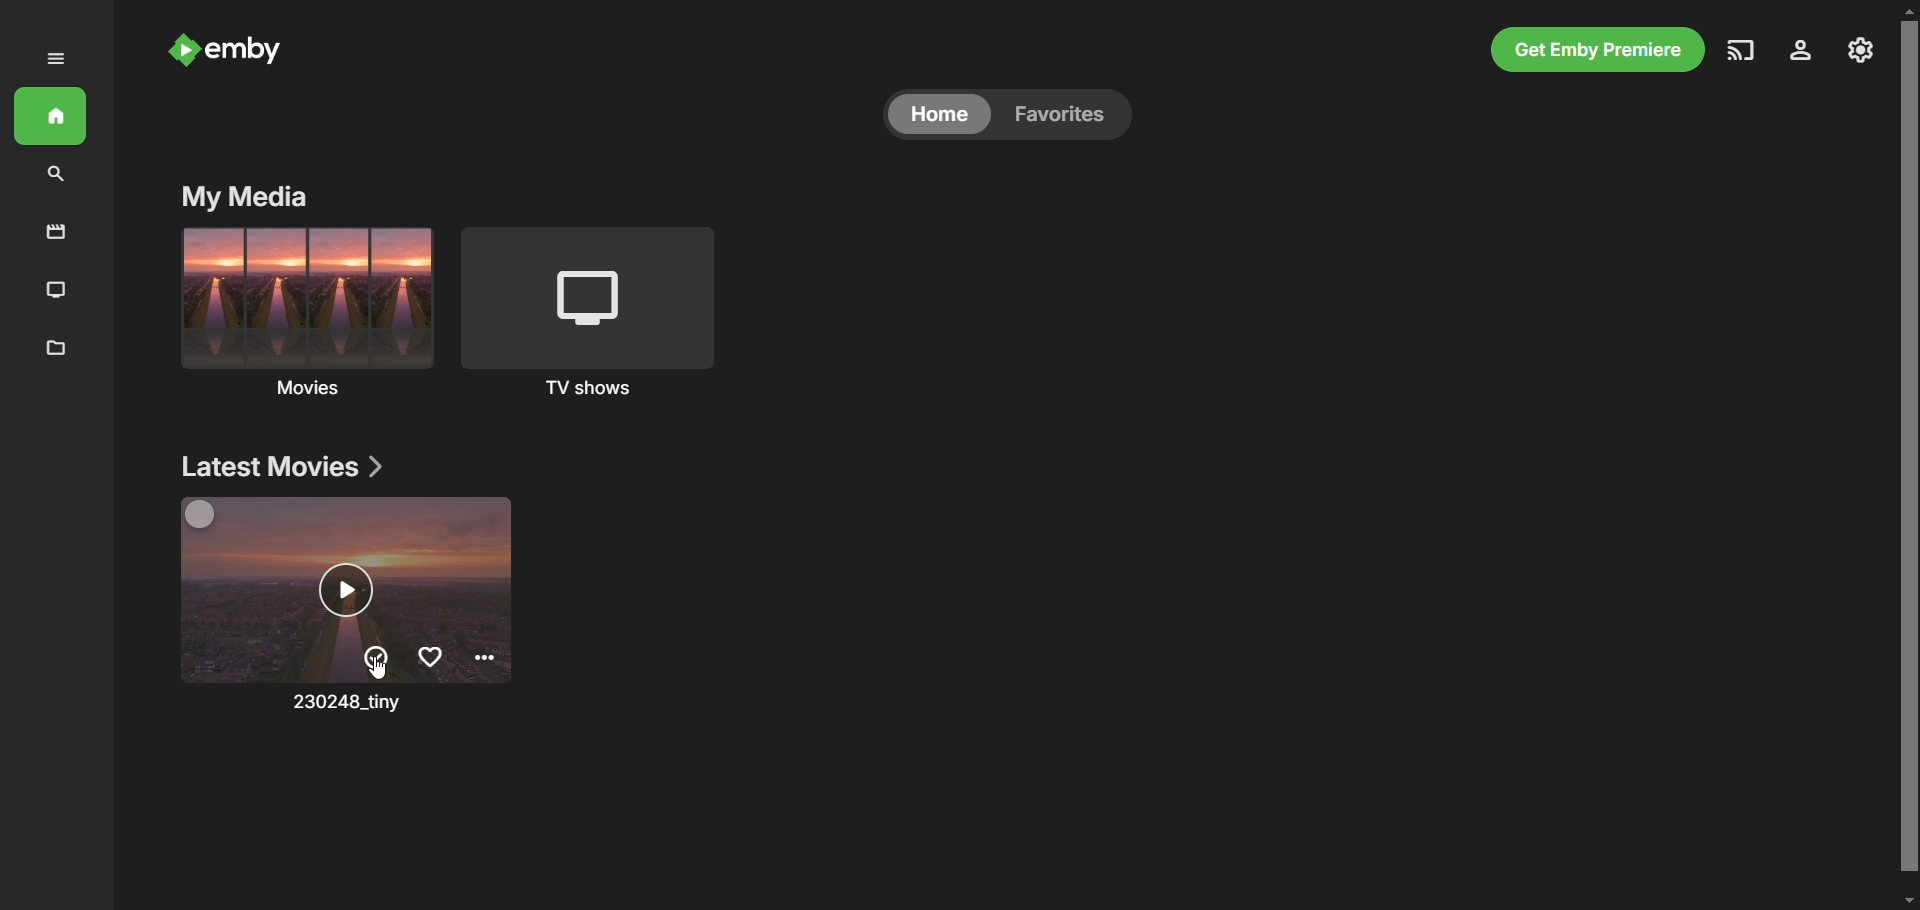 The image size is (1920, 910). I want to click on get emby premier, so click(1595, 49).